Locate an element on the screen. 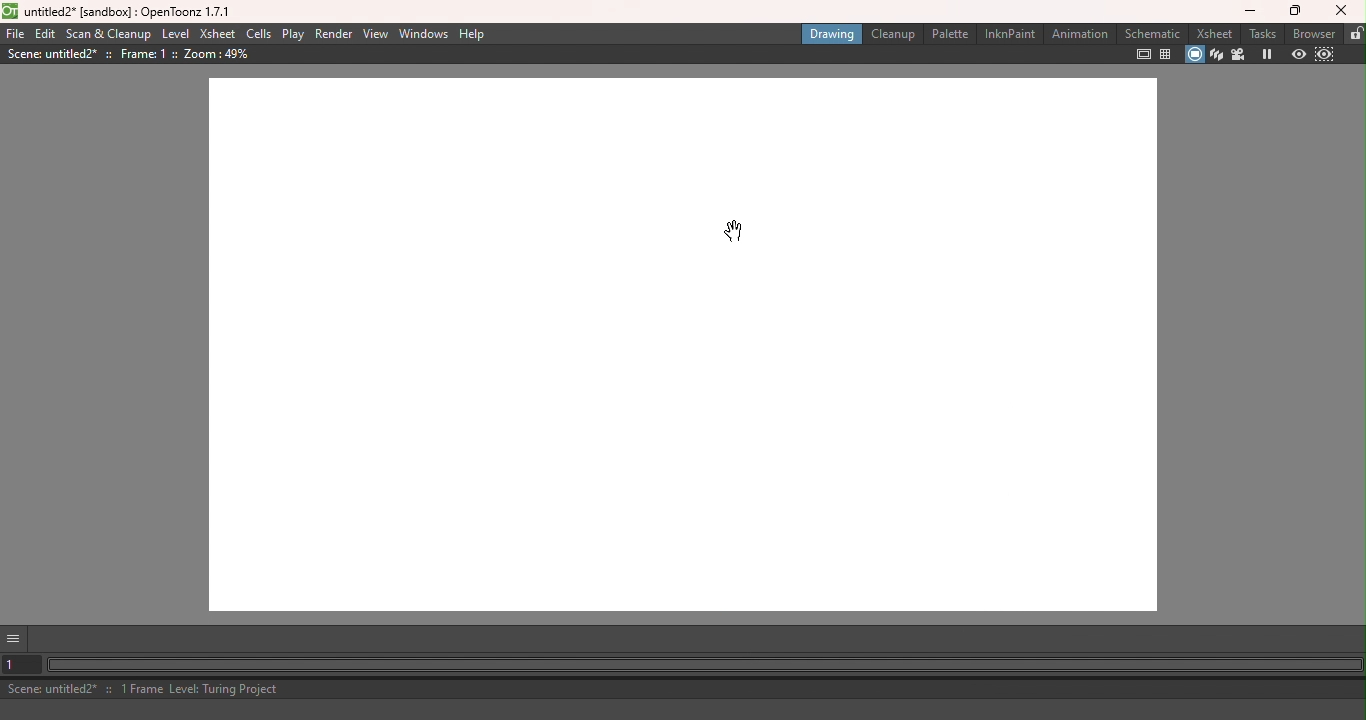 The image size is (1366, 720). Edit is located at coordinates (47, 33).